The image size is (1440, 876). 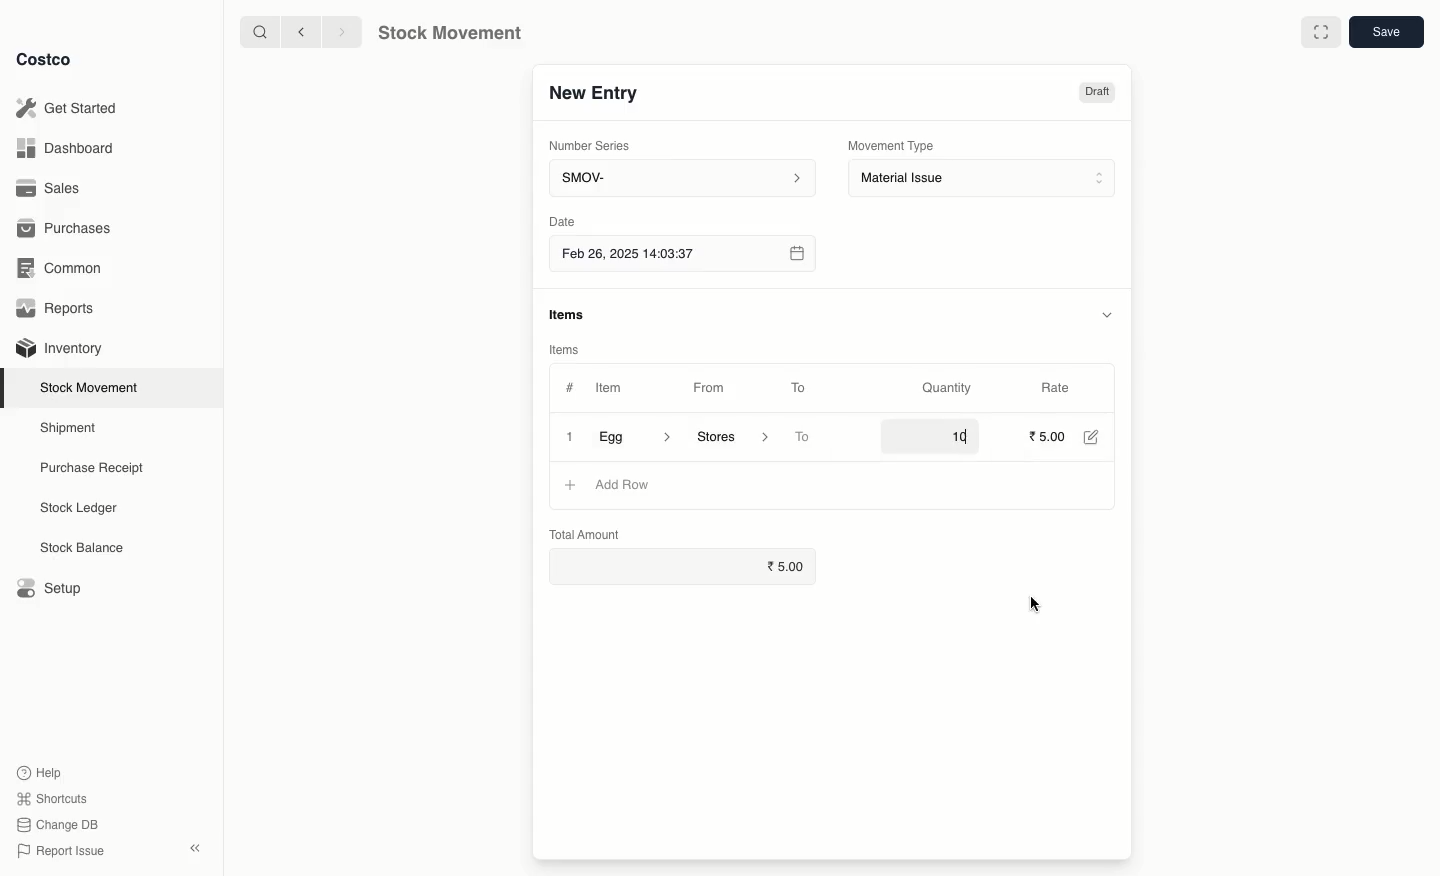 I want to click on cursor, so click(x=1033, y=603).